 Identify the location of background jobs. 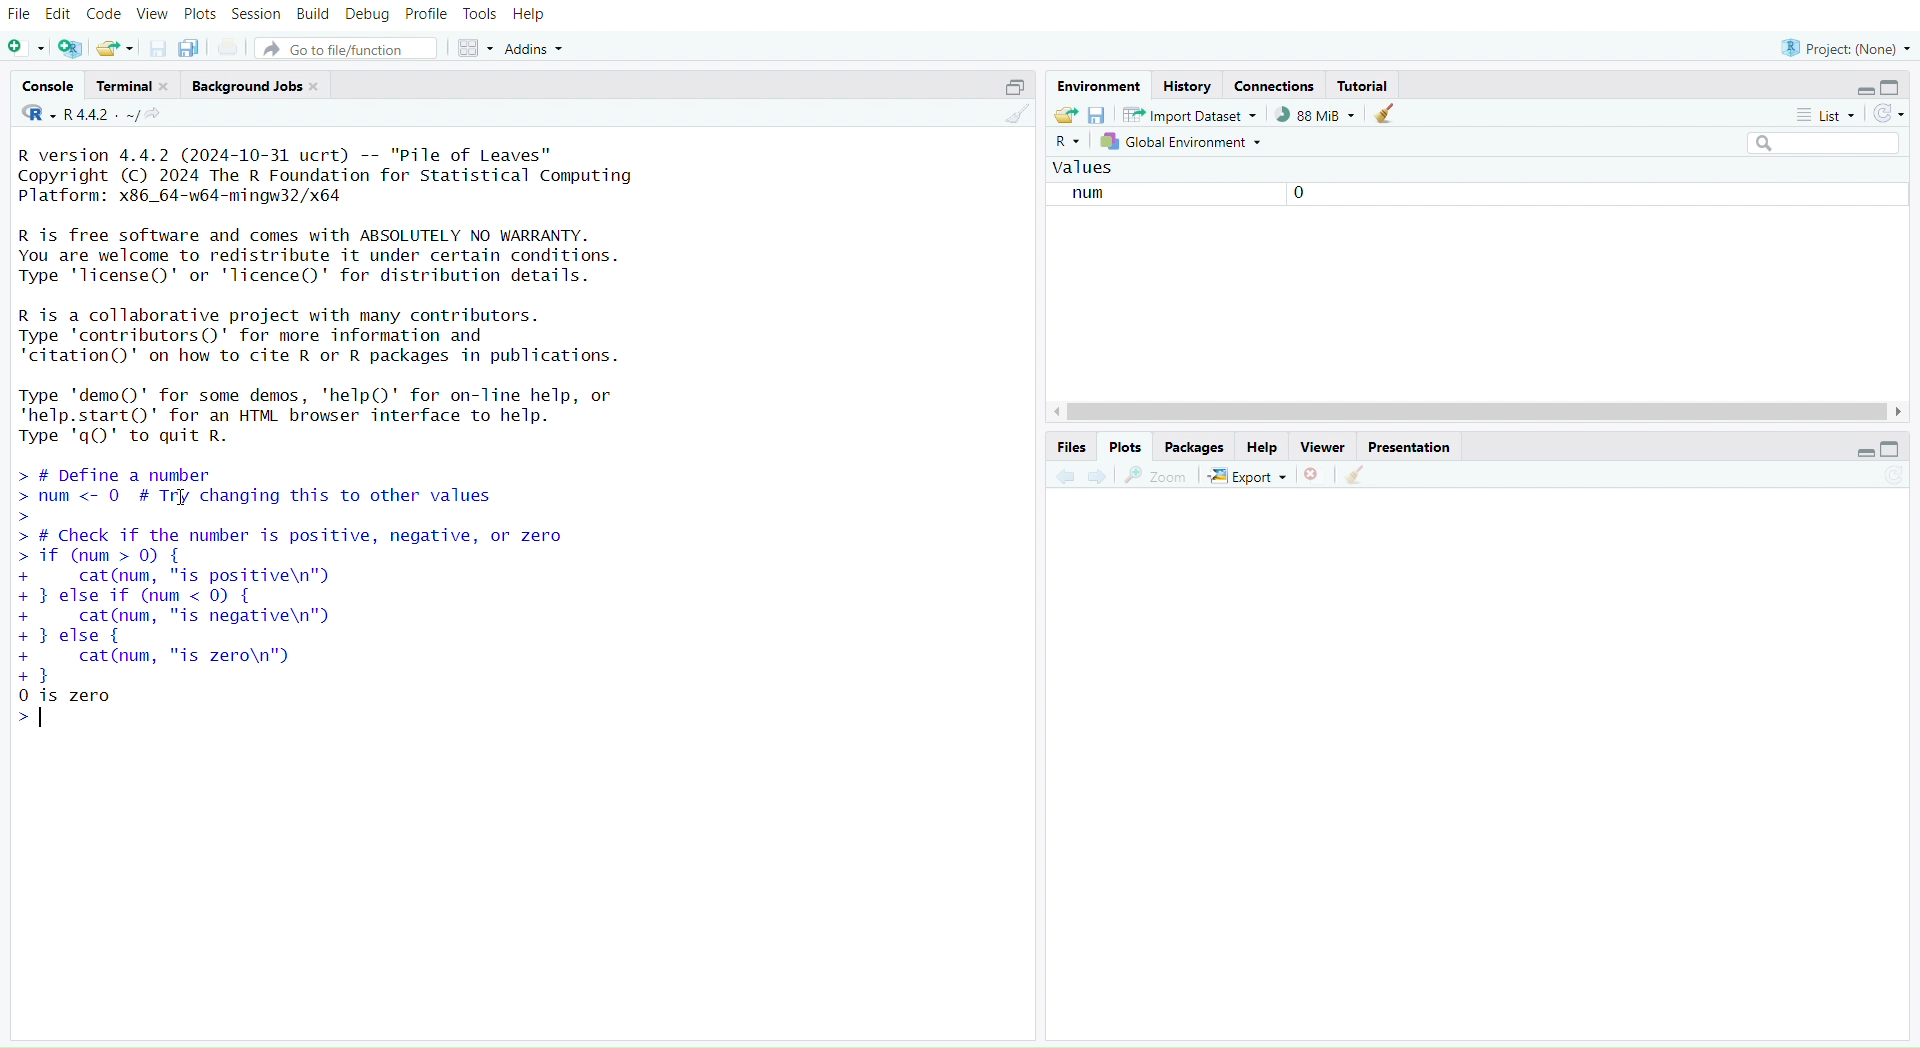
(260, 86).